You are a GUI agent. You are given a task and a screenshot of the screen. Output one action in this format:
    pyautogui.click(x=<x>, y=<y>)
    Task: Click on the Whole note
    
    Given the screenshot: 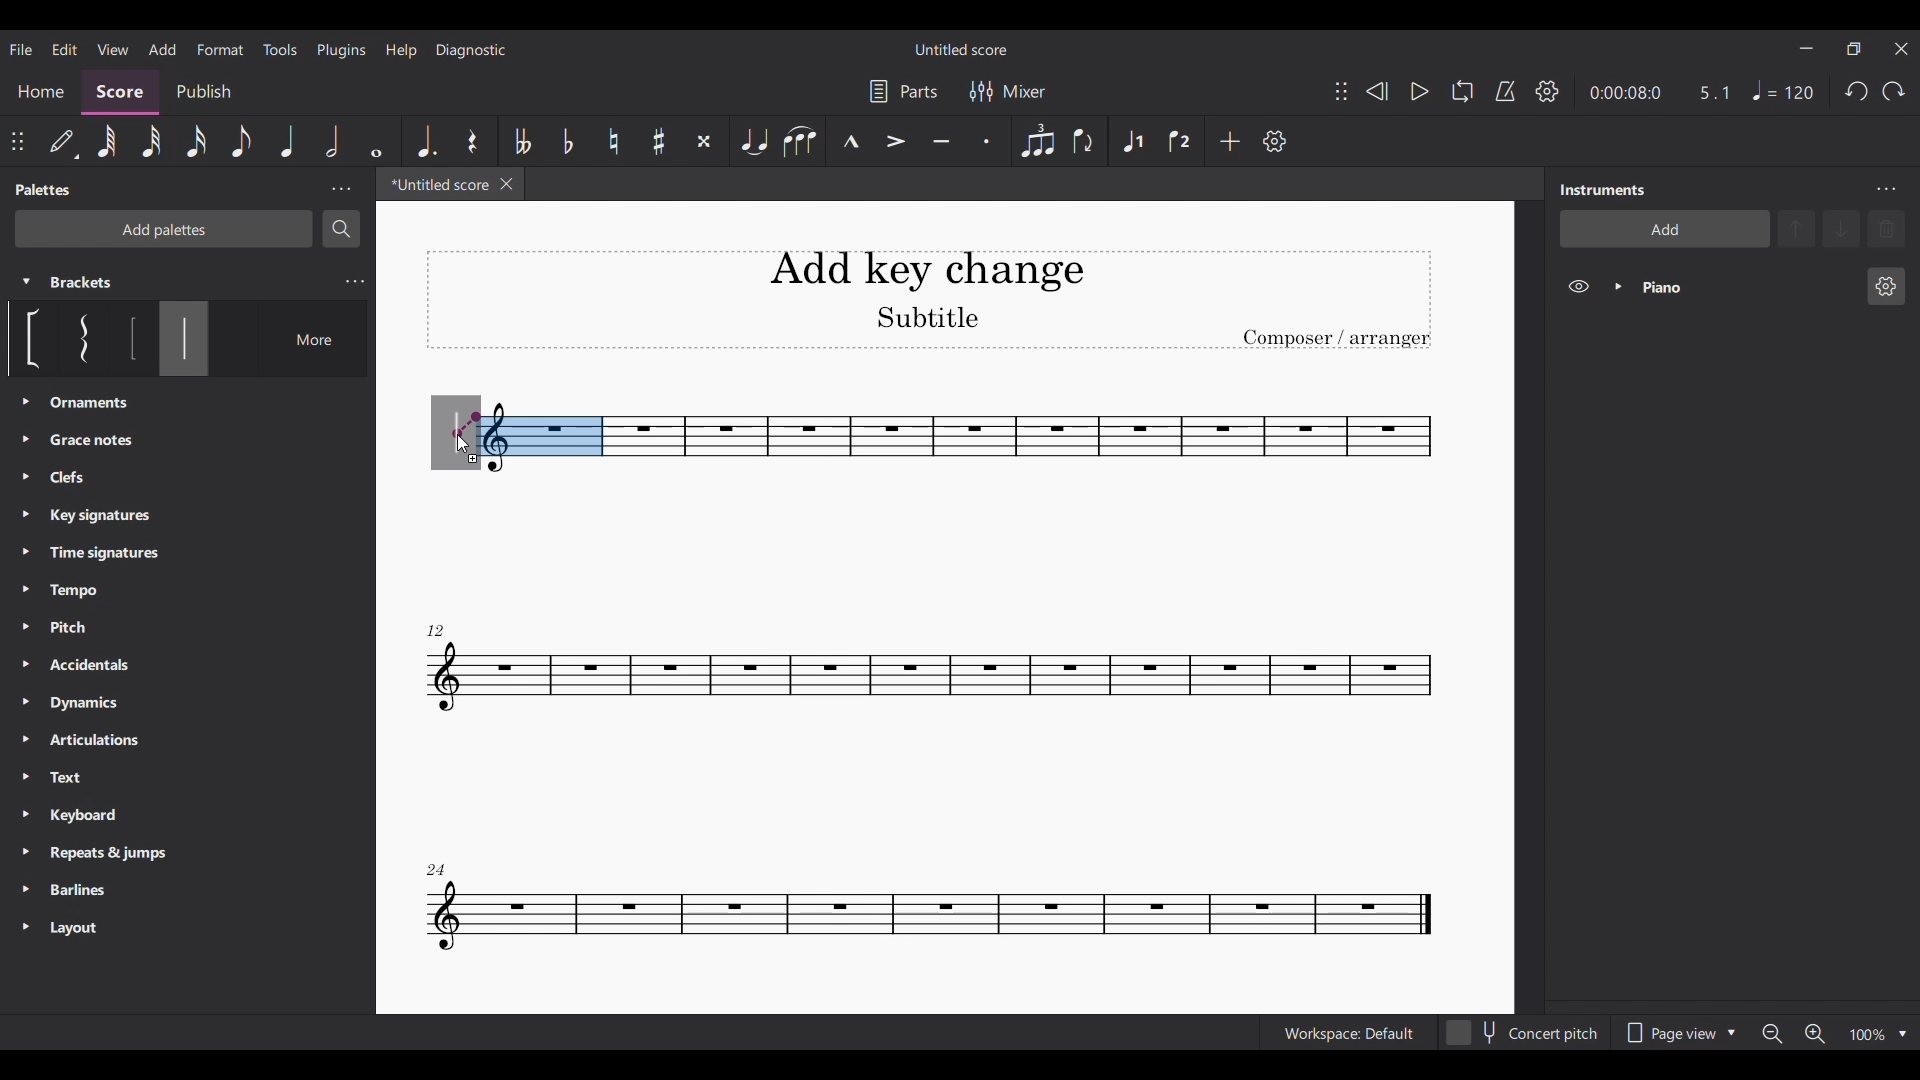 What is the action you would take?
    pyautogui.click(x=376, y=142)
    